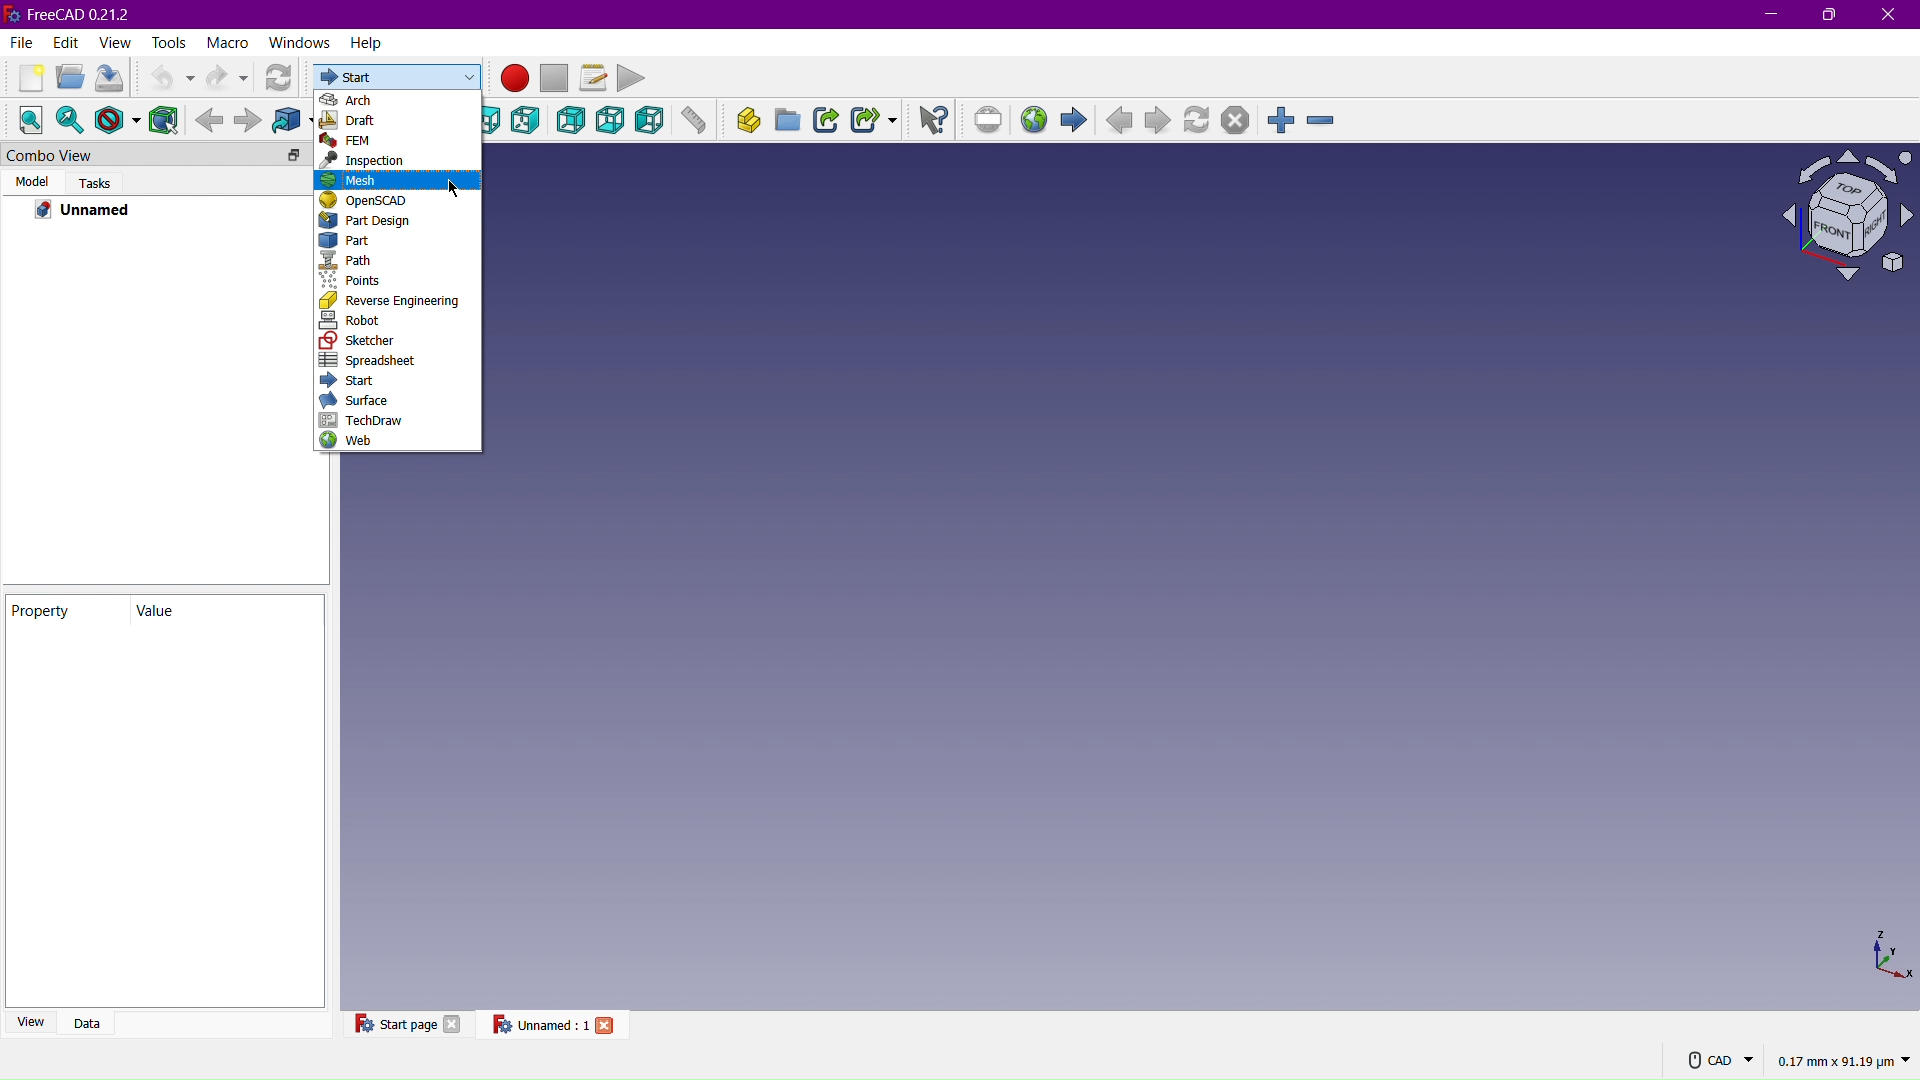 The image size is (1920, 1080). I want to click on Record Macro, so click(516, 79).